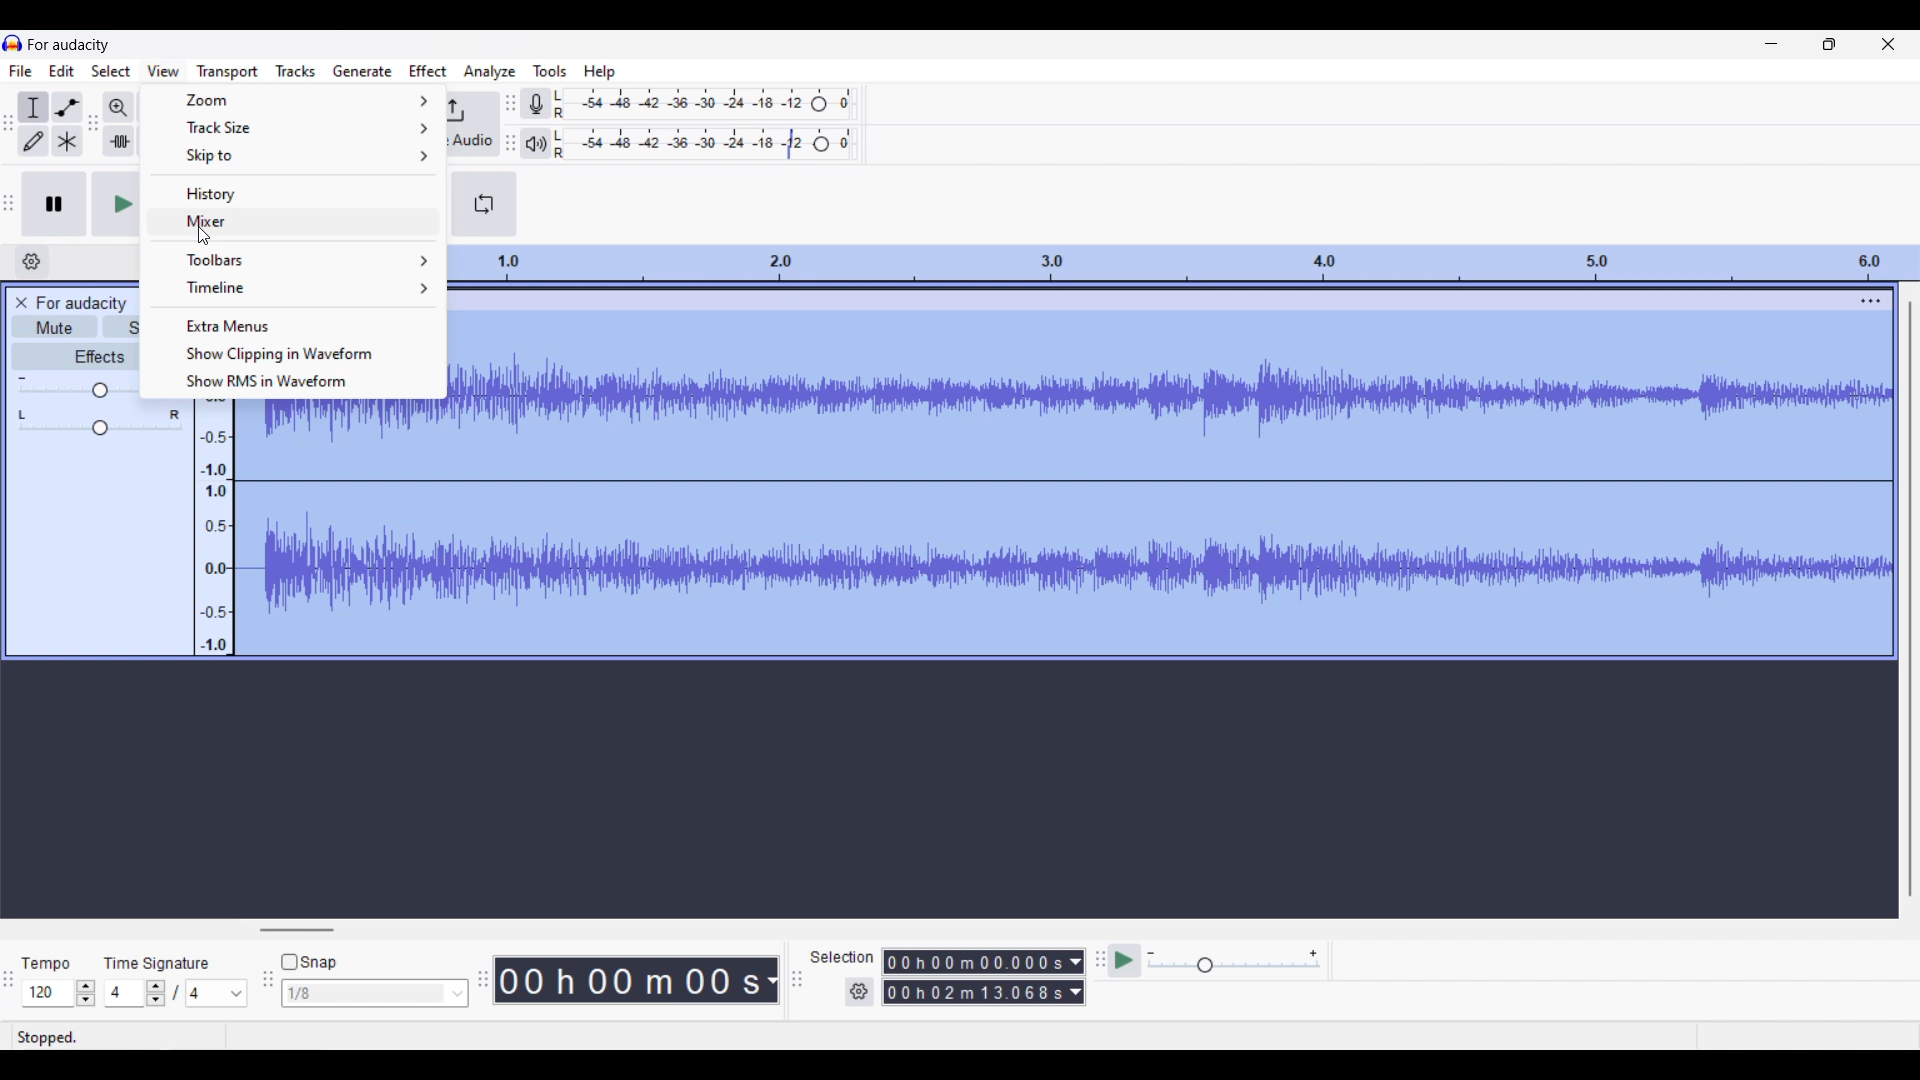 Image resolution: width=1920 pixels, height=1080 pixels. What do you see at coordinates (1889, 44) in the screenshot?
I see `Close interface` at bounding box center [1889, 44].